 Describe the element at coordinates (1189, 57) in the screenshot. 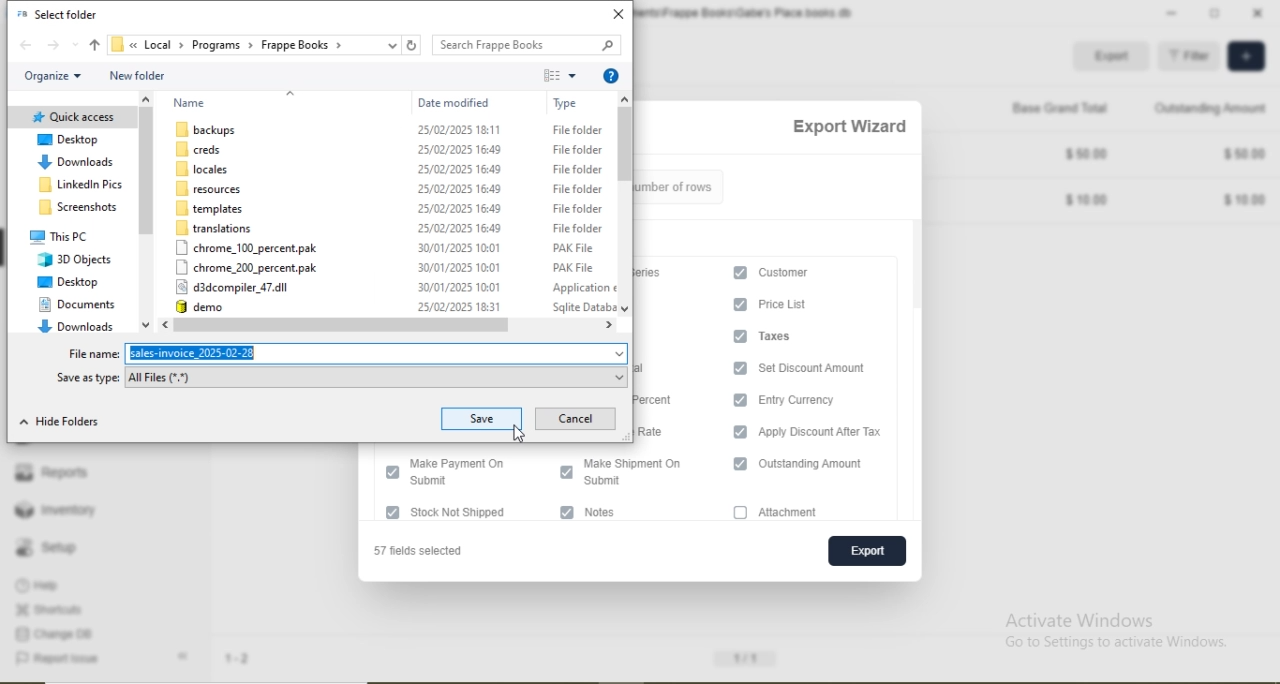

I see `= Filter` at that location.